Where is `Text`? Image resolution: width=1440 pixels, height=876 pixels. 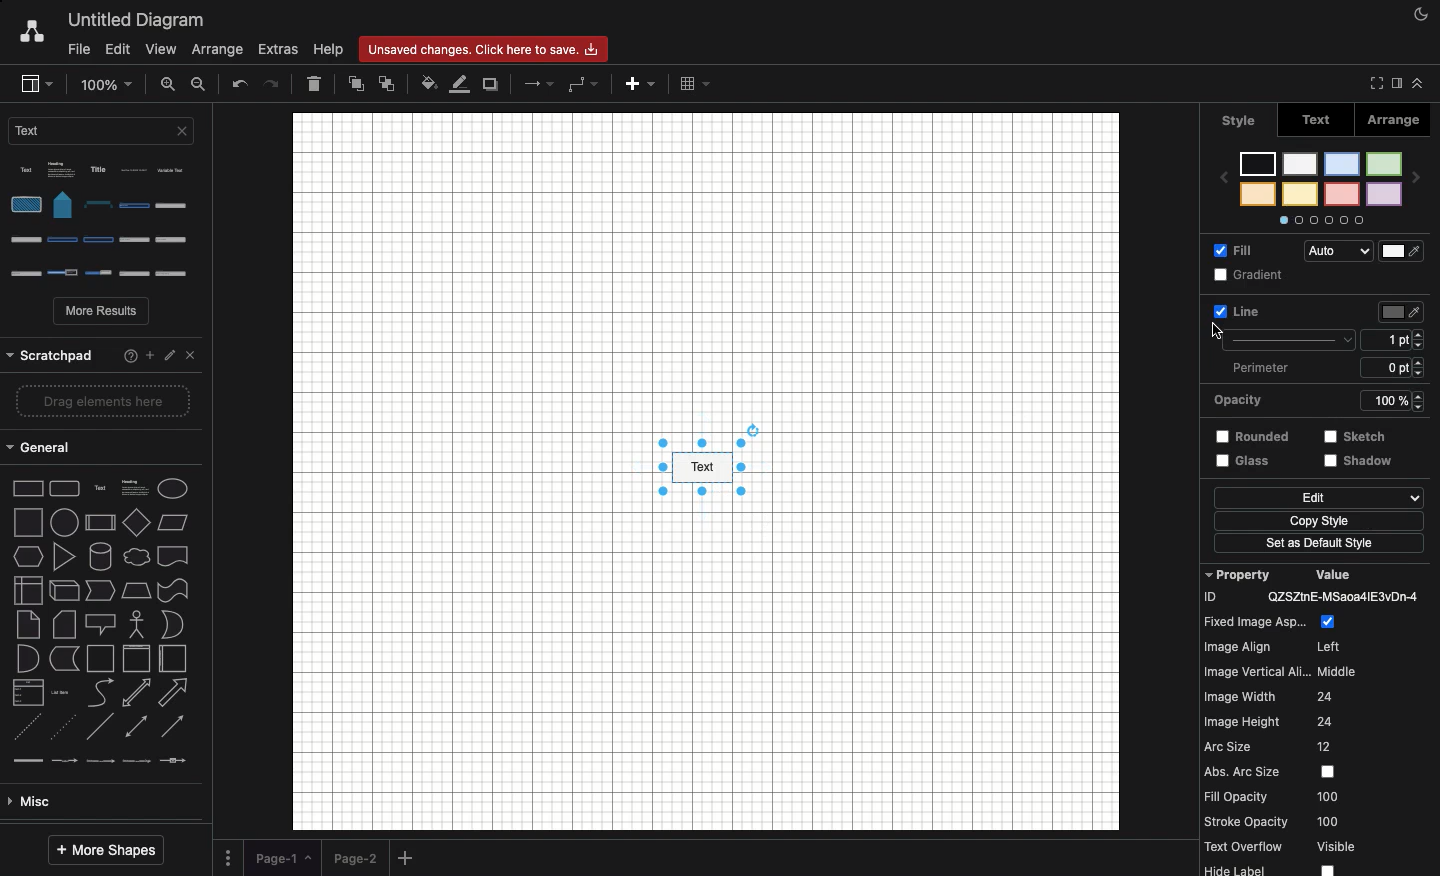 Text is located at coordinates (105, 136).